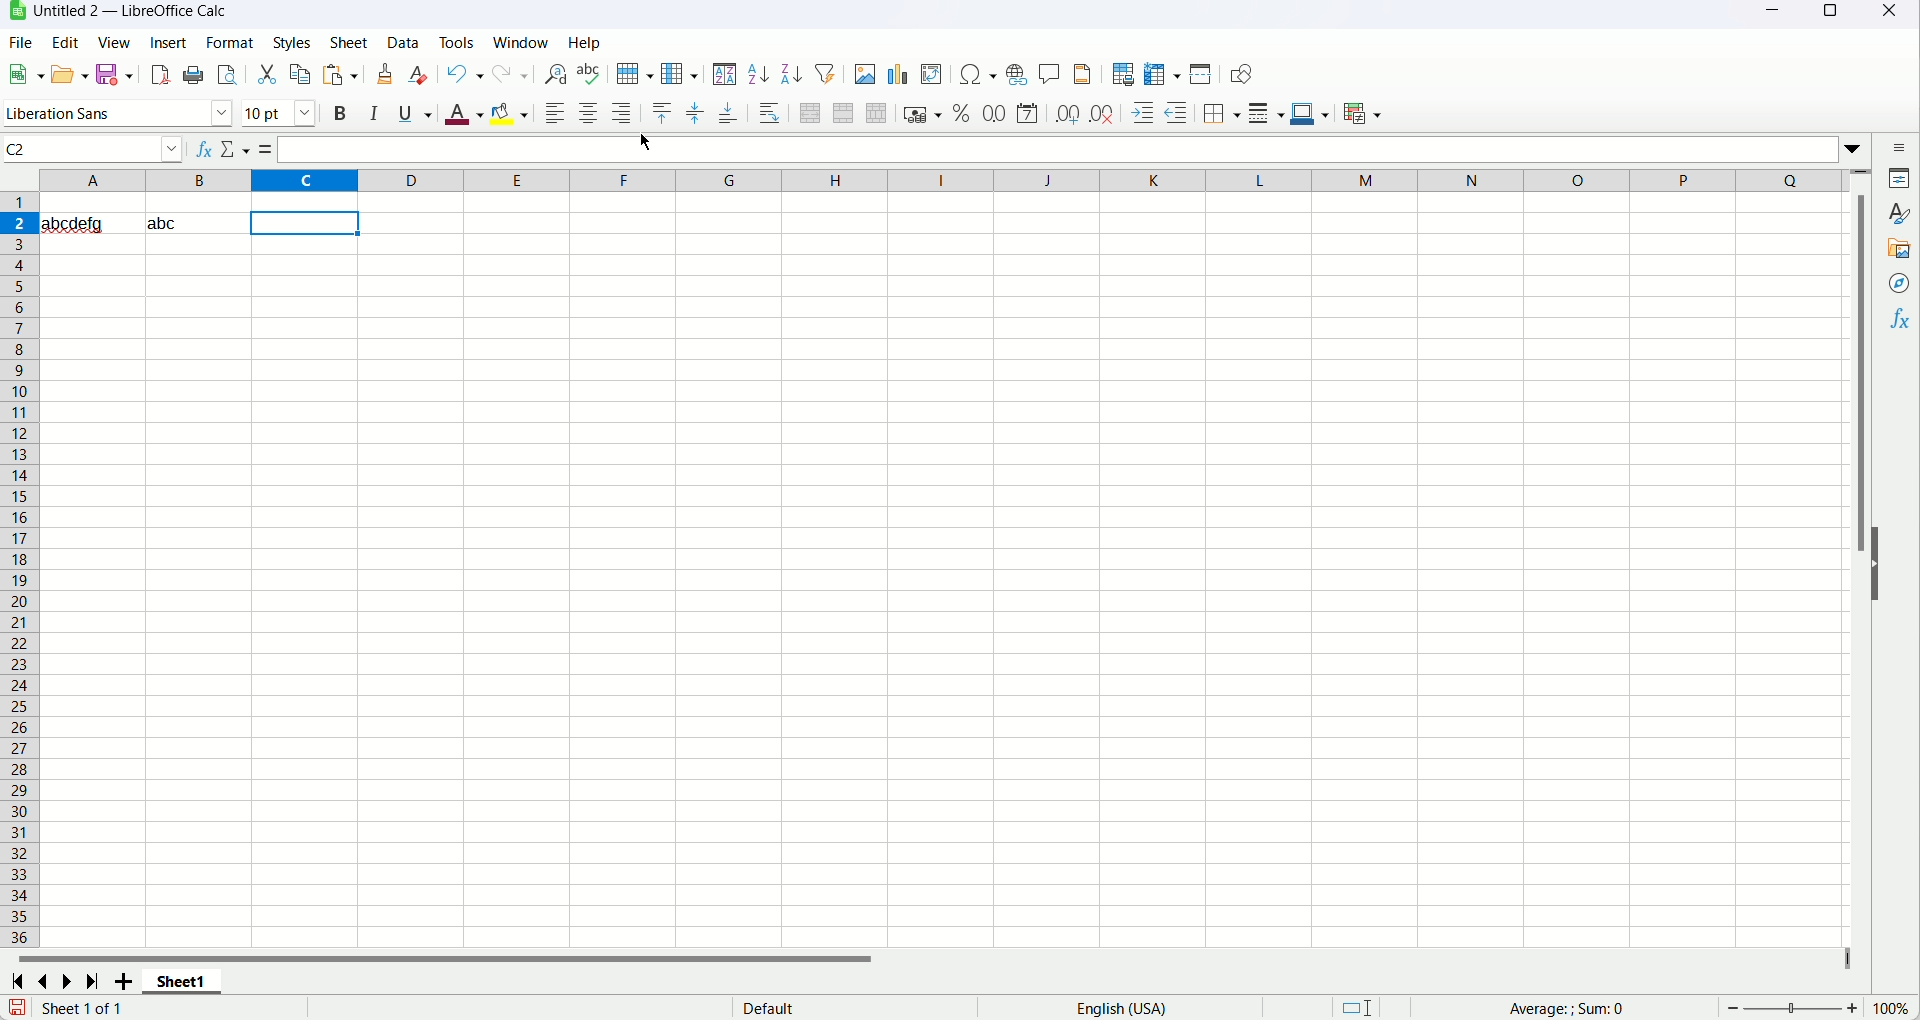 The image size is (1920, 1020). I want to click on 100%, so click(1890, 1008).